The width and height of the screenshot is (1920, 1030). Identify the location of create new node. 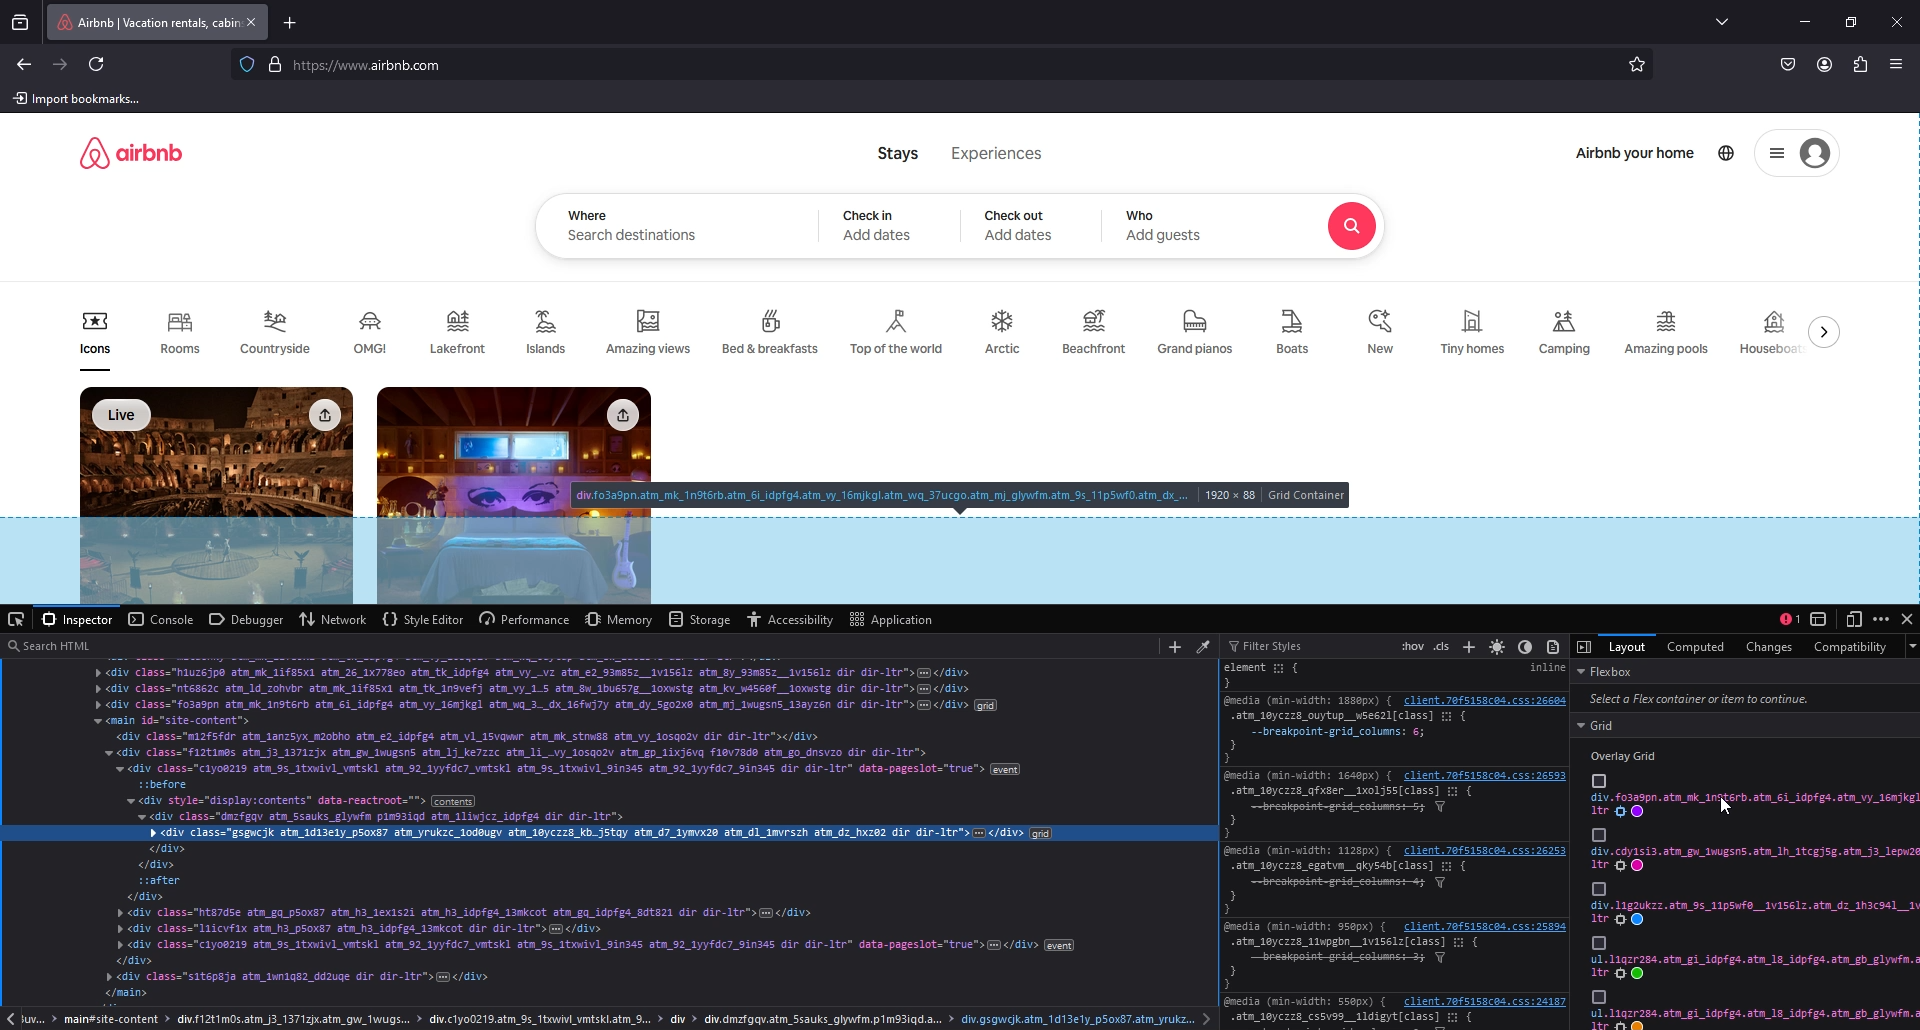
(1174, 647).